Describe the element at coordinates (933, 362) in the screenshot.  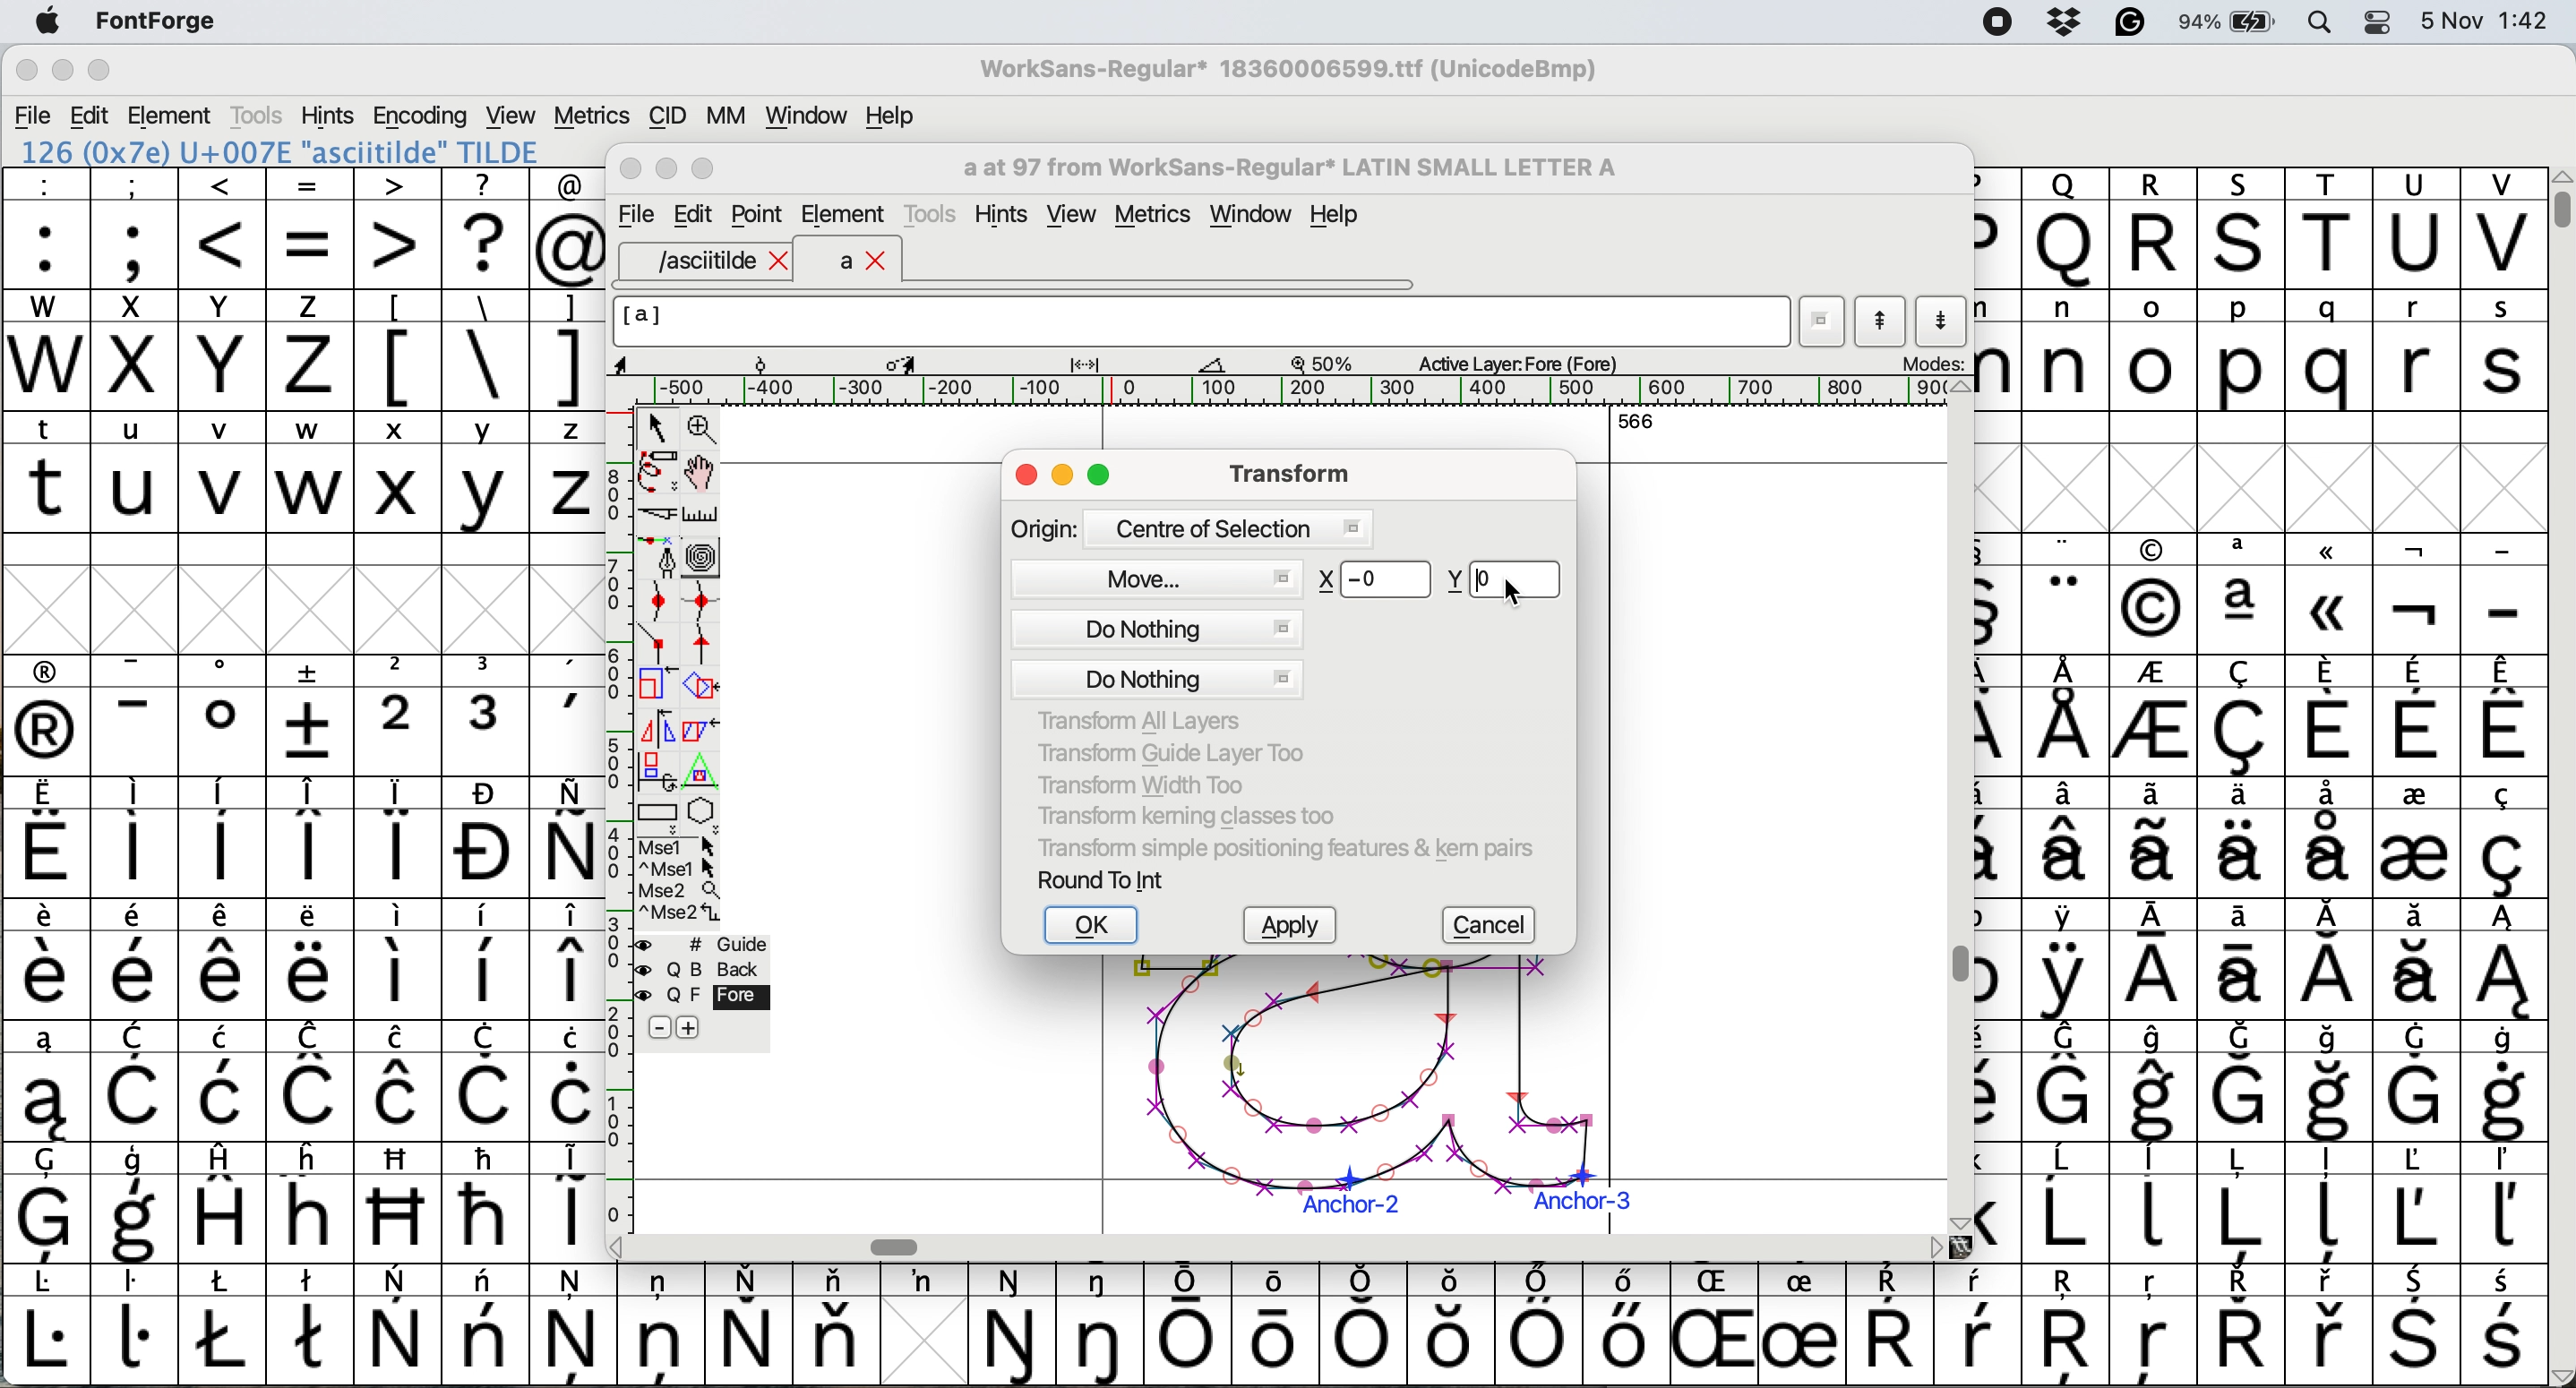
I see `glyph details` at that location.